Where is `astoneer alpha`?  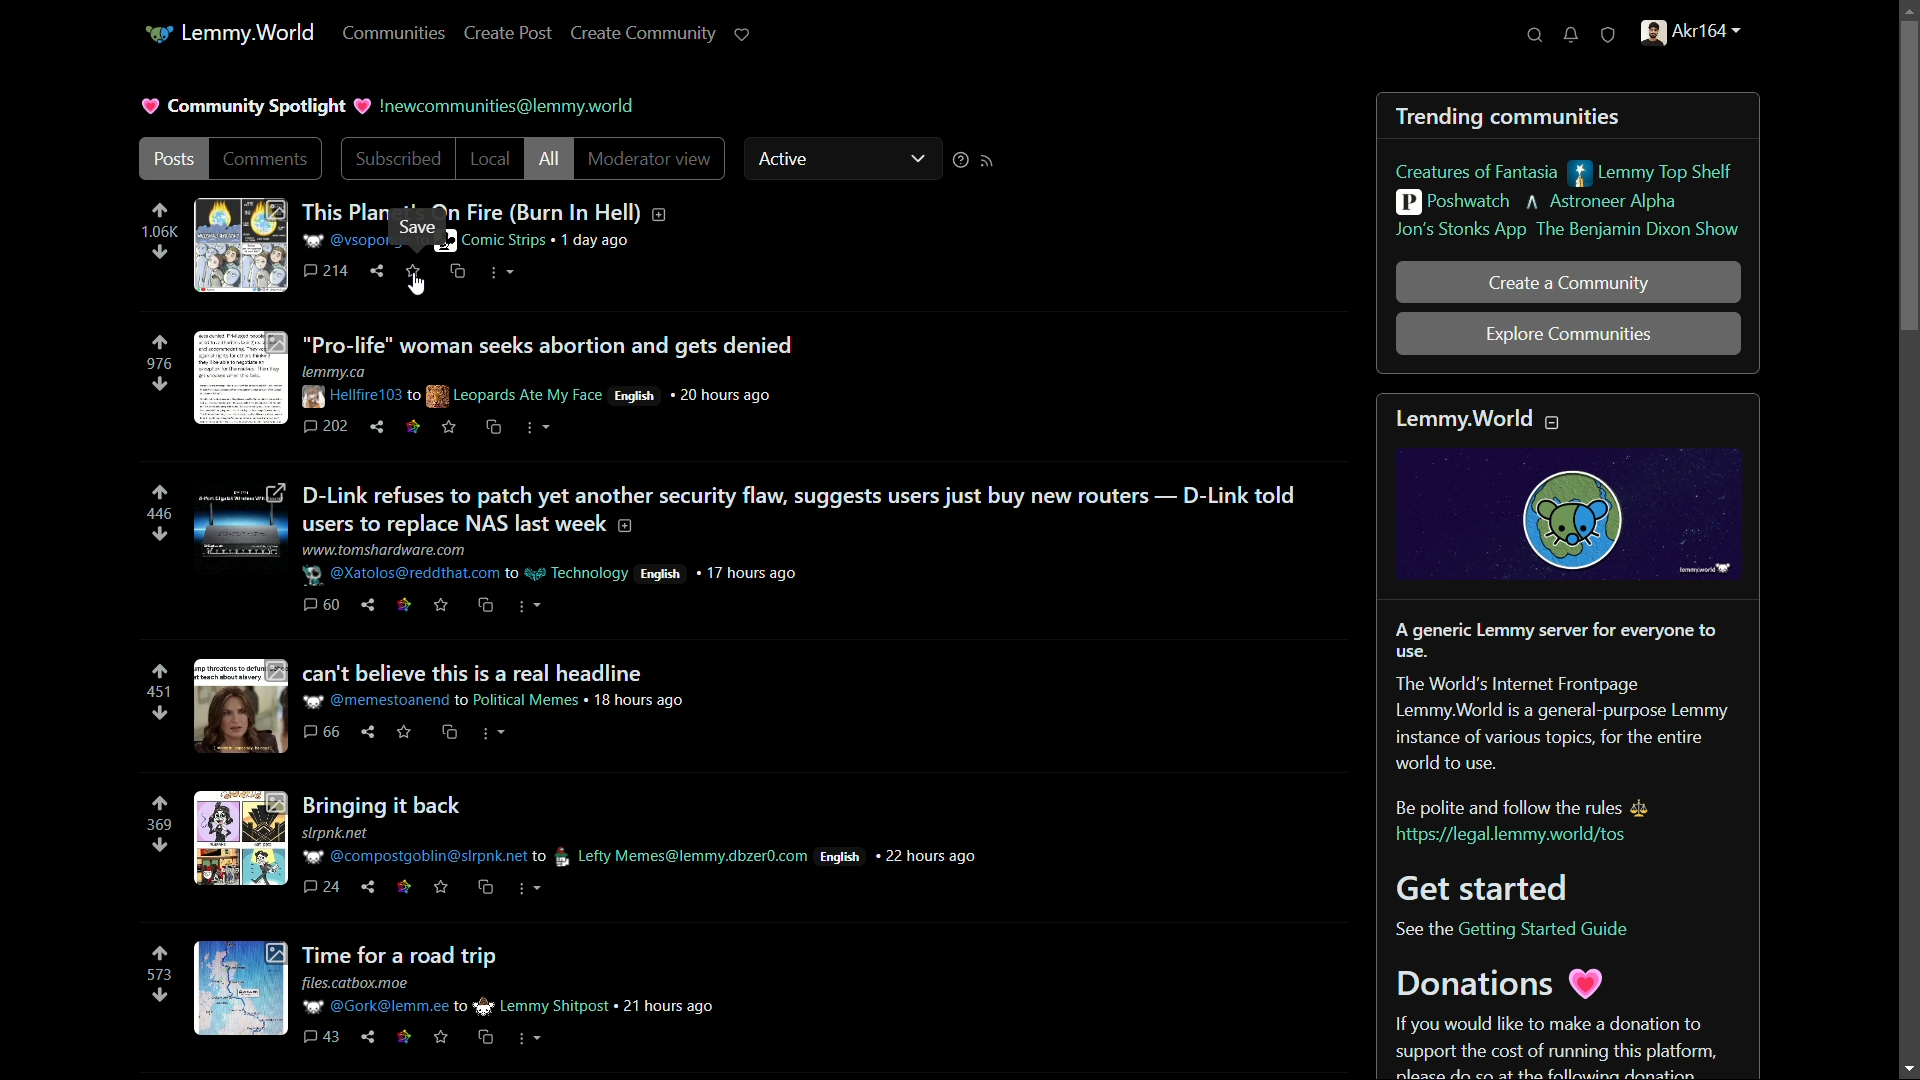 astoneer alpha is located at coordinates (1604, 202).